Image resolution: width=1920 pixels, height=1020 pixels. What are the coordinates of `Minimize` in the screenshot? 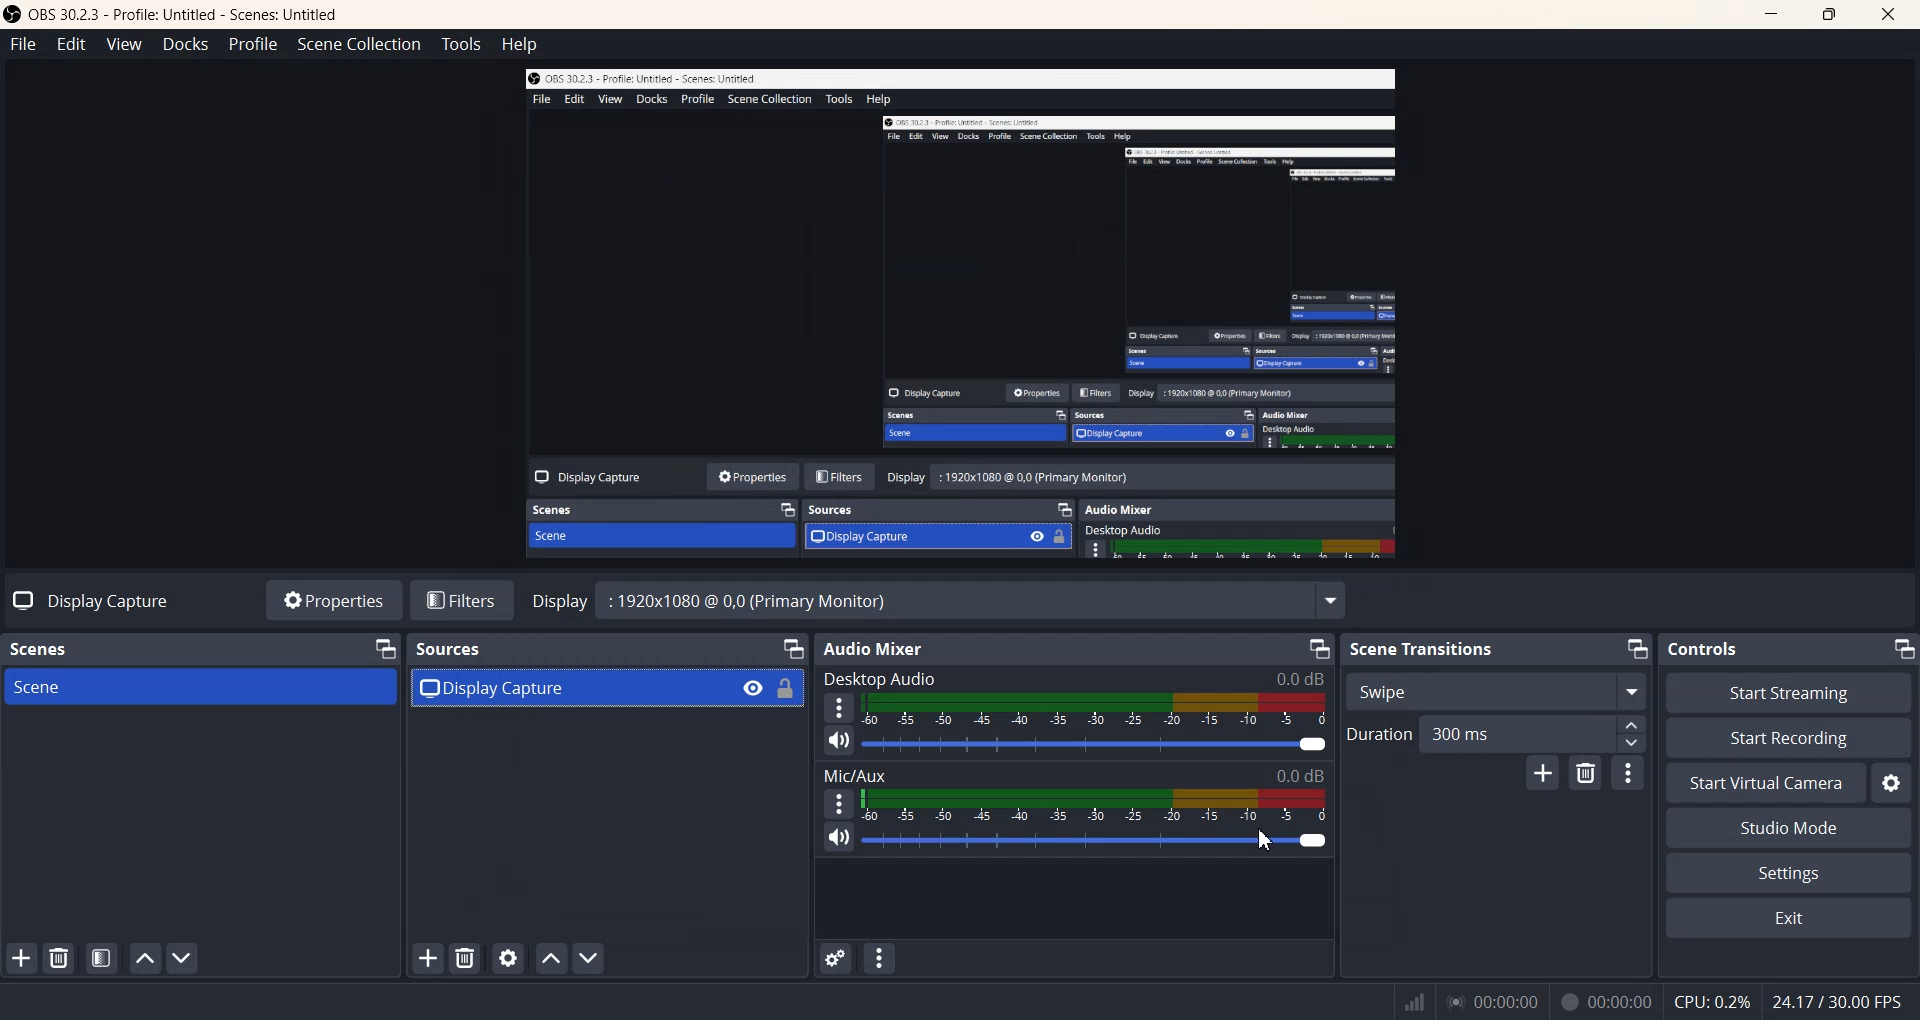 It's located at (1321, 649).